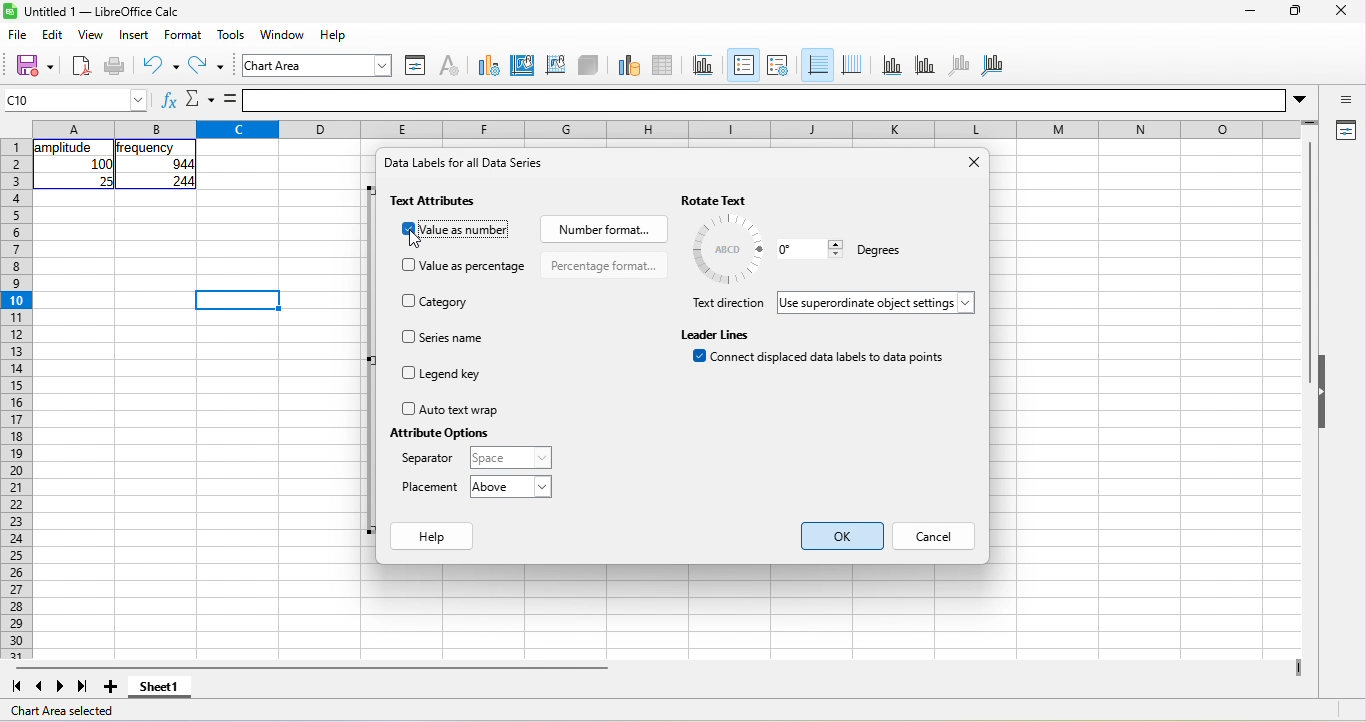  What do you see at coordinates (475, 168) in the screenshot?
I see `data labels for data series` at bounding box center [475, 168].